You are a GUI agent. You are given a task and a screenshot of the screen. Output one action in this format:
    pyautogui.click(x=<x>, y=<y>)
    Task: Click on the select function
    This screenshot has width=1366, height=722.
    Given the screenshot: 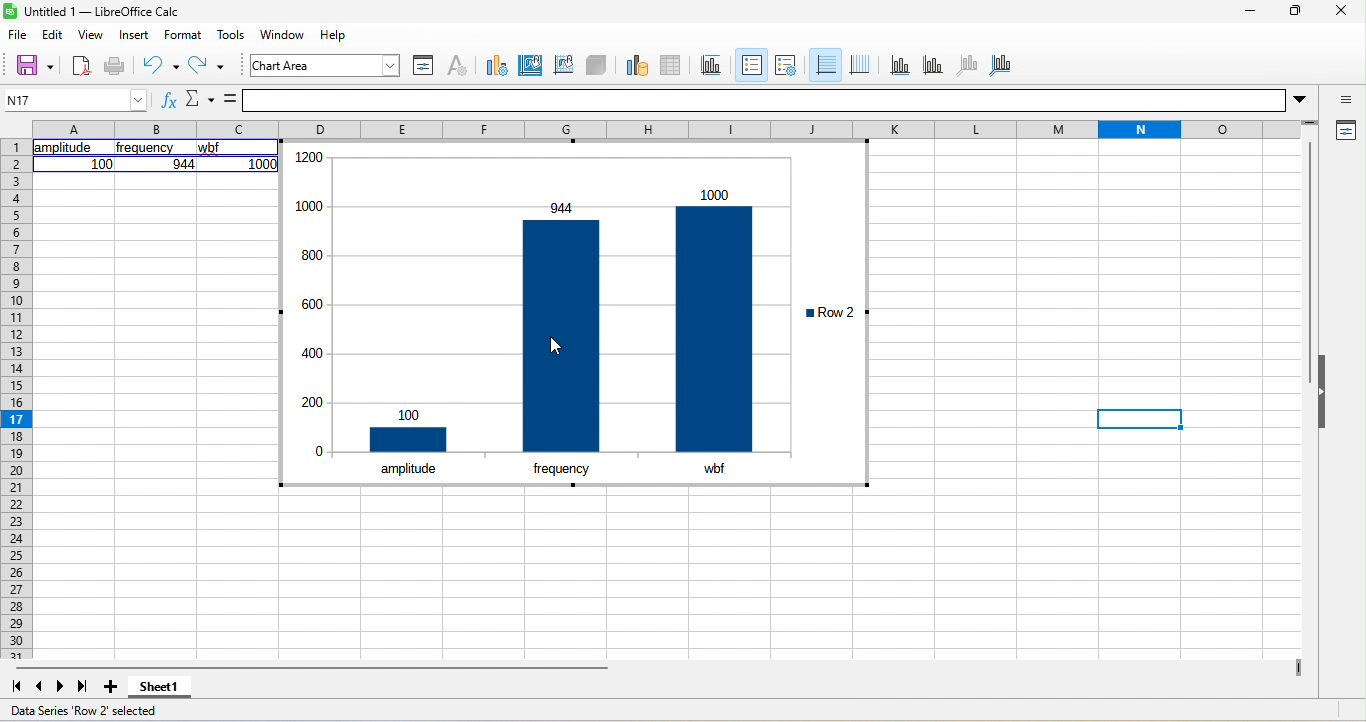 What is the action you would take?
    pyautogui.click(x=198, y=101)
    